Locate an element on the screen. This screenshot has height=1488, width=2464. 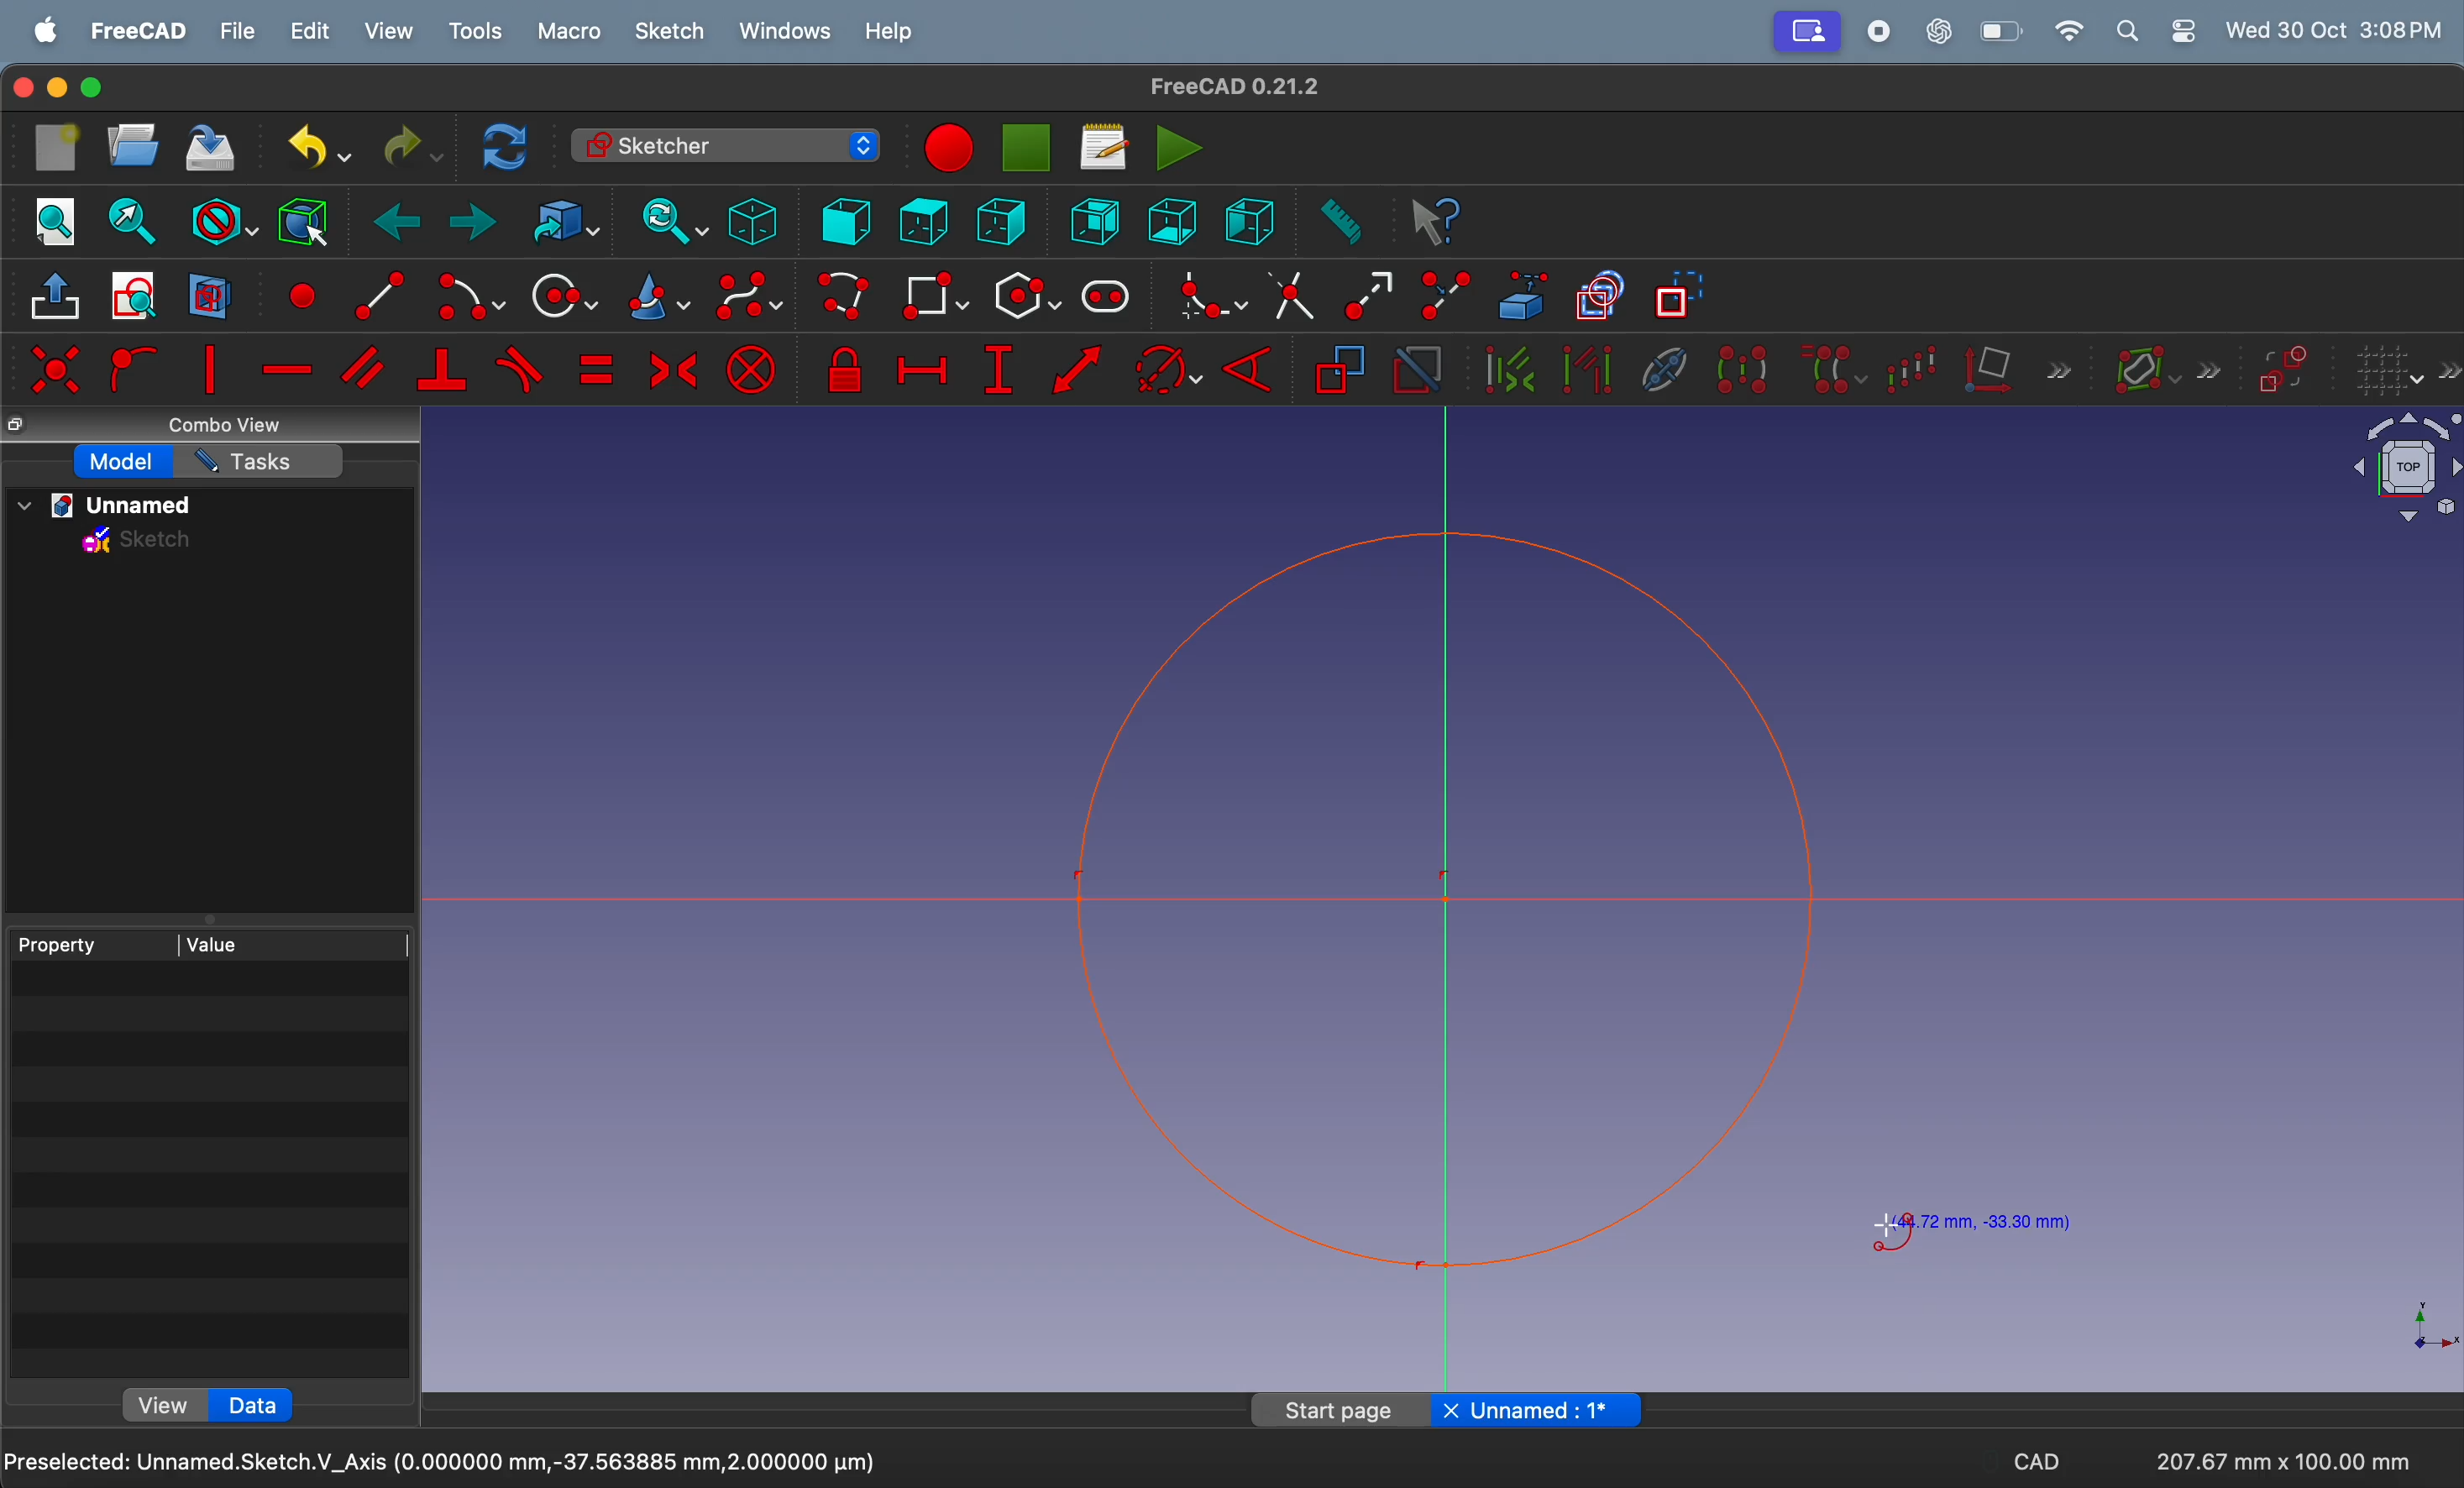
measure distance is located at coordinates (1337, 223).